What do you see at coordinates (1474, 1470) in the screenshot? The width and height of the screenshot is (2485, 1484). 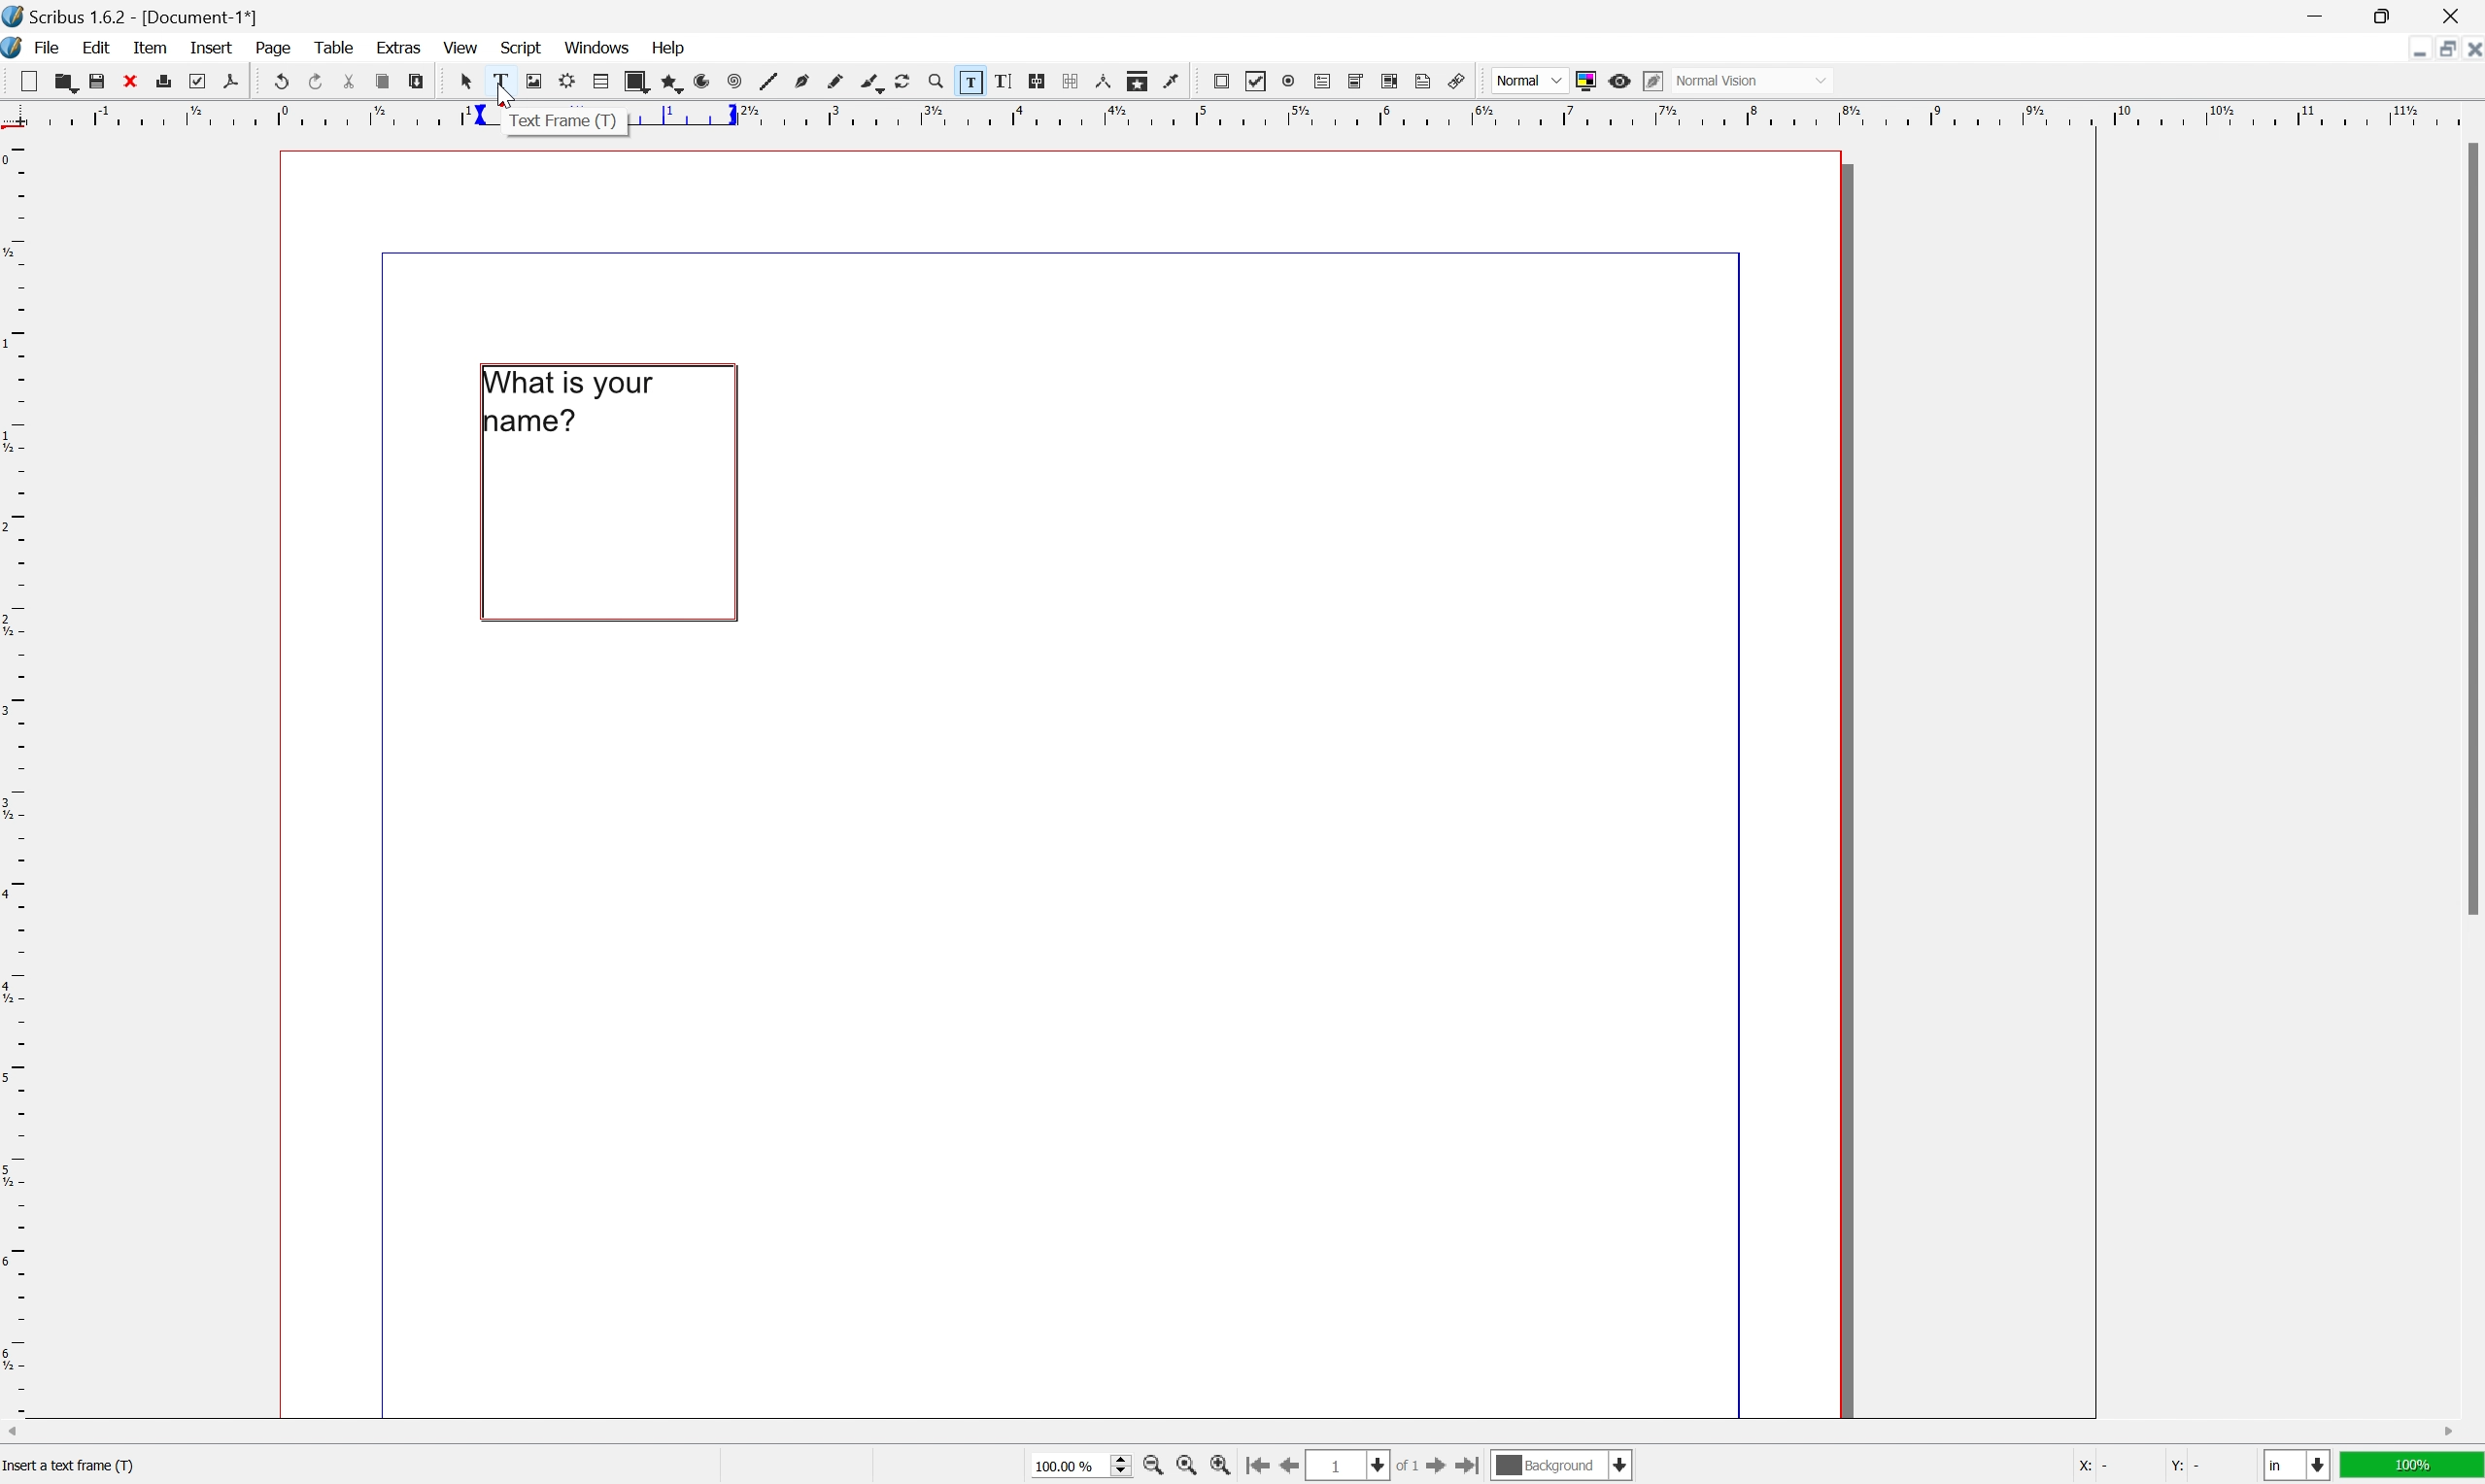 I see `go to last page` at bounding box center [1474, 1470].